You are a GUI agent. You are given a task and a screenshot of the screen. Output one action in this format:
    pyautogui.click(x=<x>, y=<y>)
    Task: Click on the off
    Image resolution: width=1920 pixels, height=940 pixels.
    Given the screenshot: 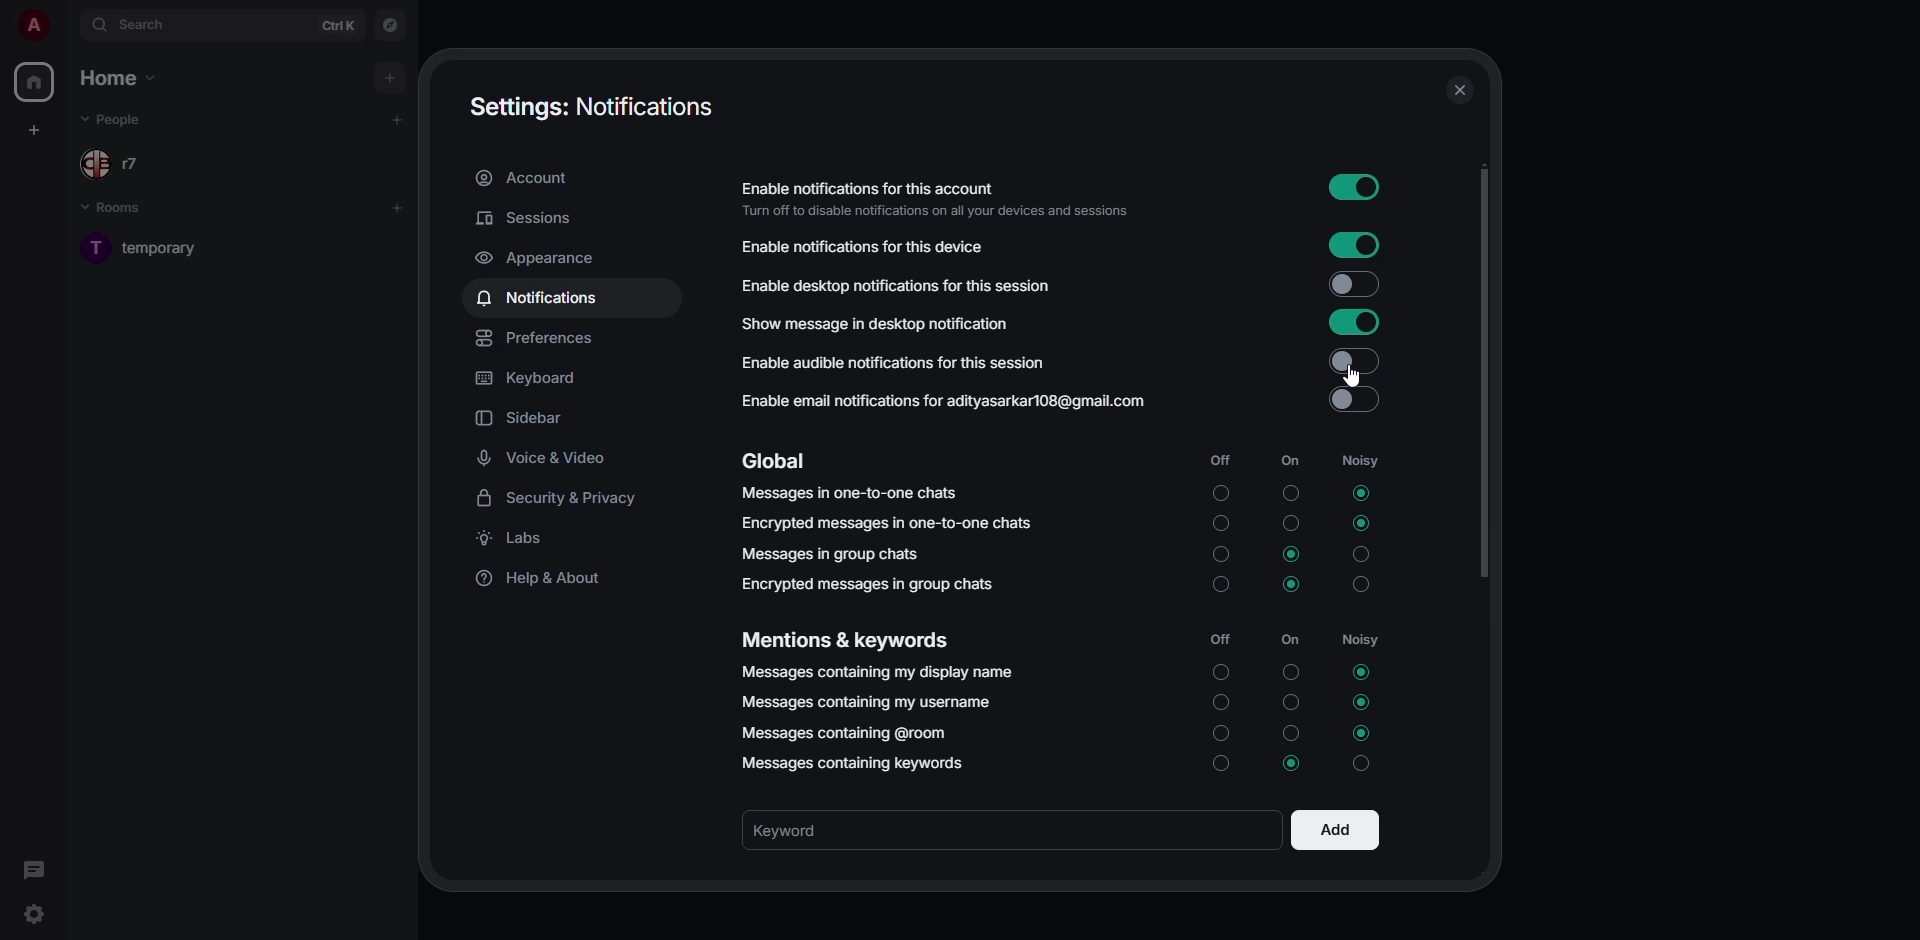 What is the action you would take?
    pyautogui.click(x=1219, y=702)
    